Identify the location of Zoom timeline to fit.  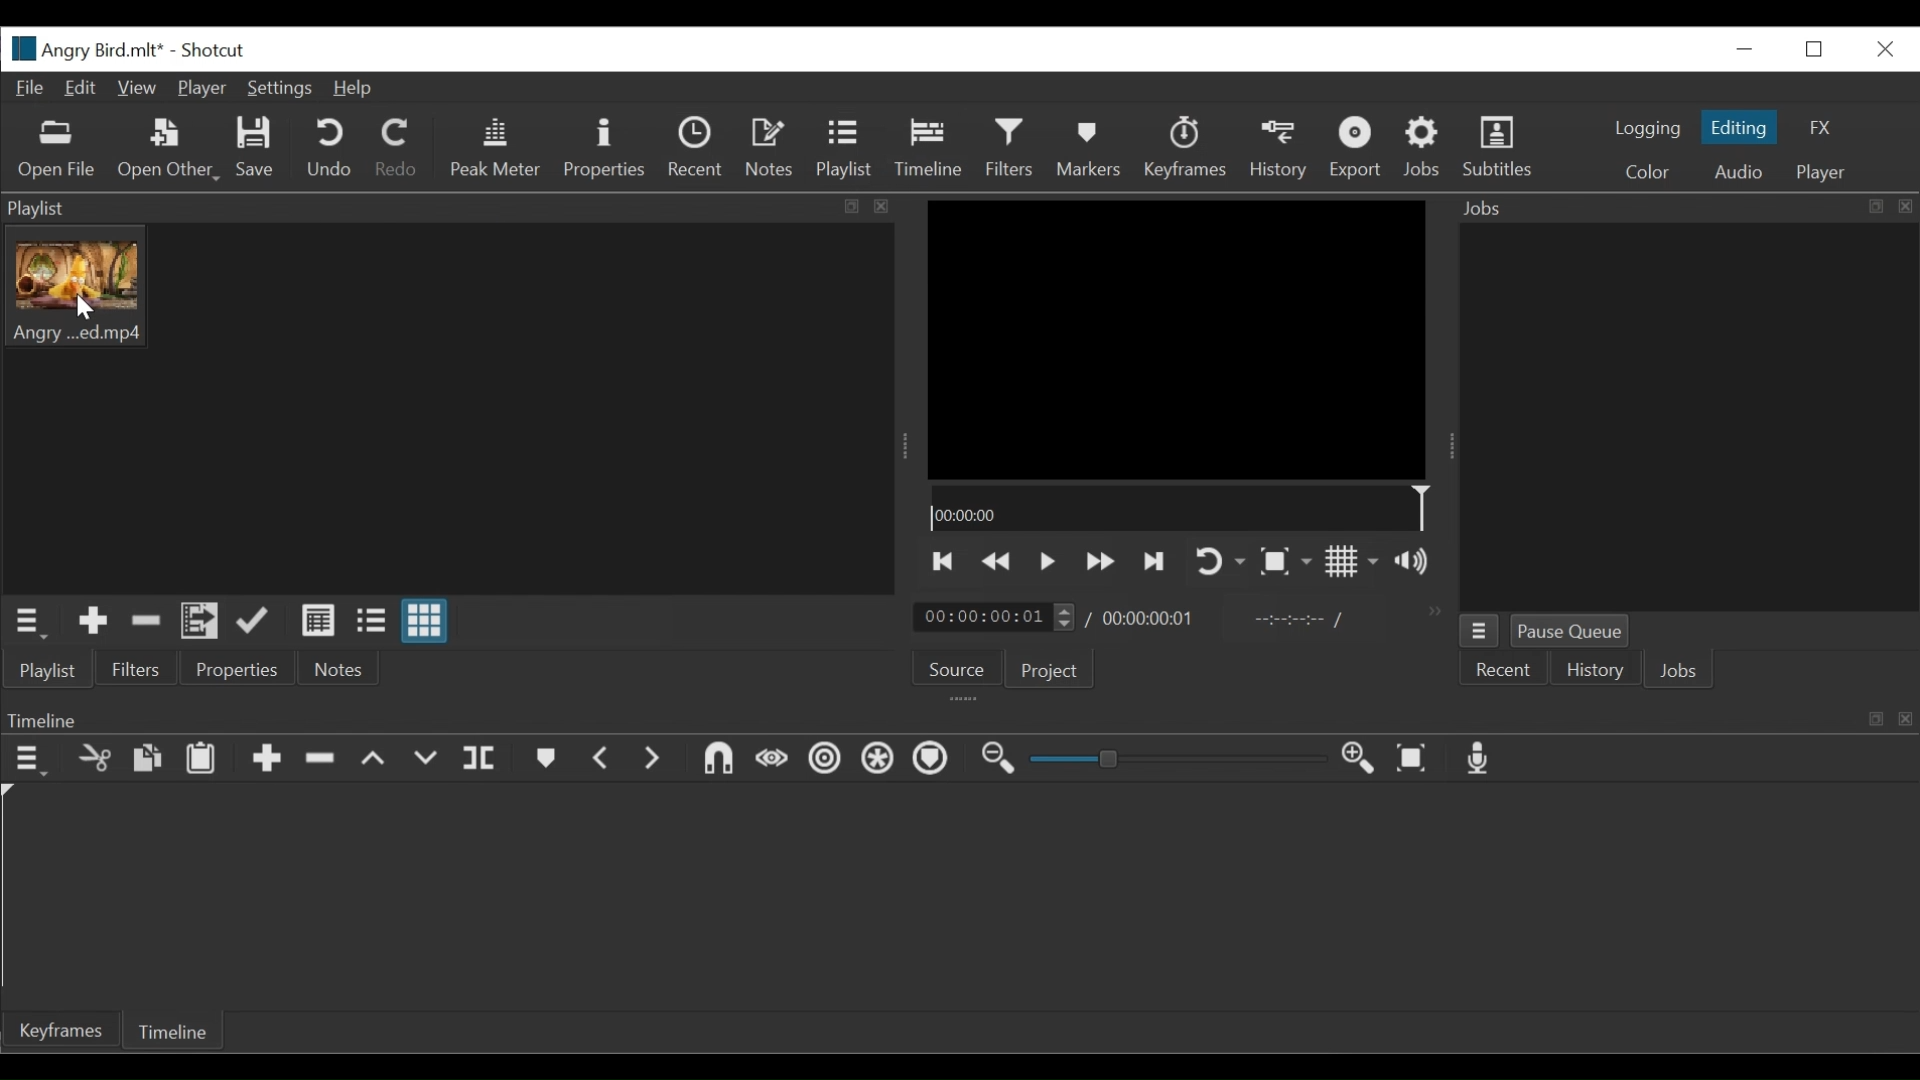
(1415, 758).